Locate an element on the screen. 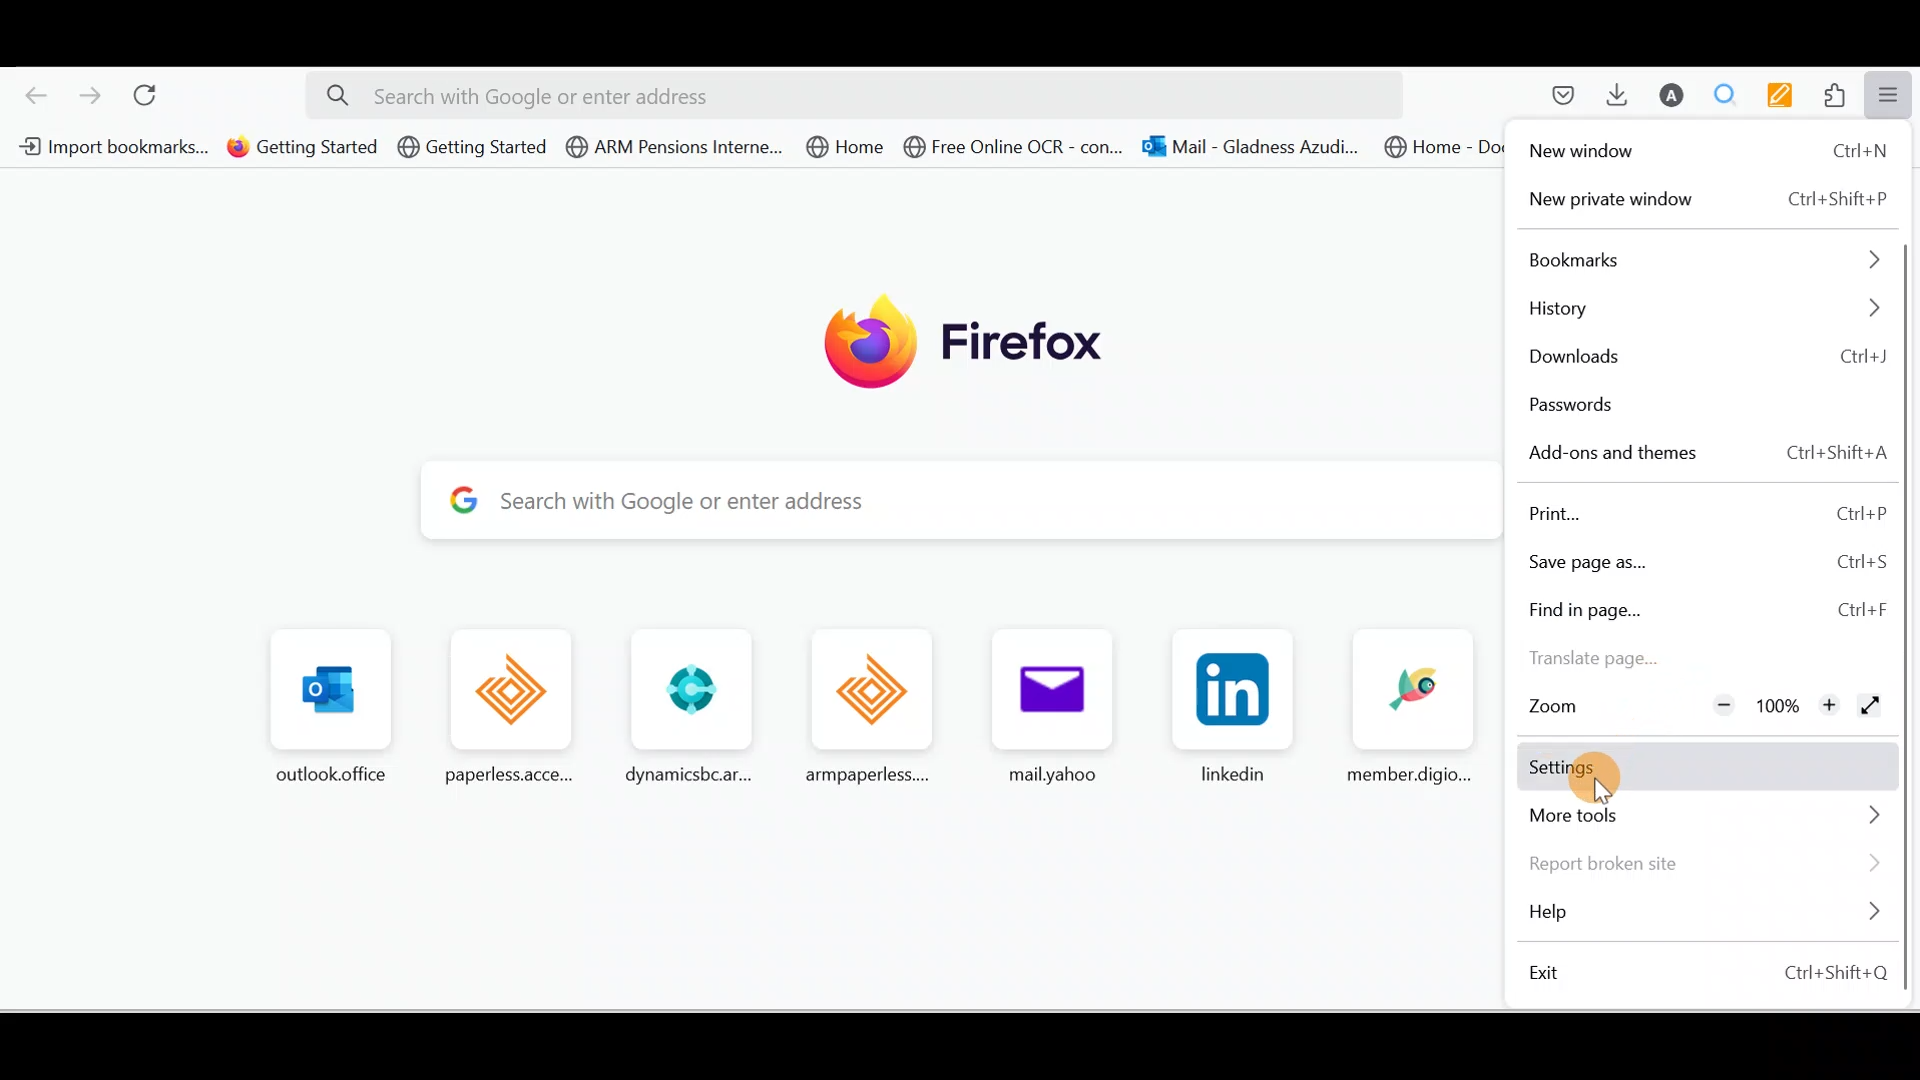  Multi keywords highlighter is located at coordinates (1786, 97).